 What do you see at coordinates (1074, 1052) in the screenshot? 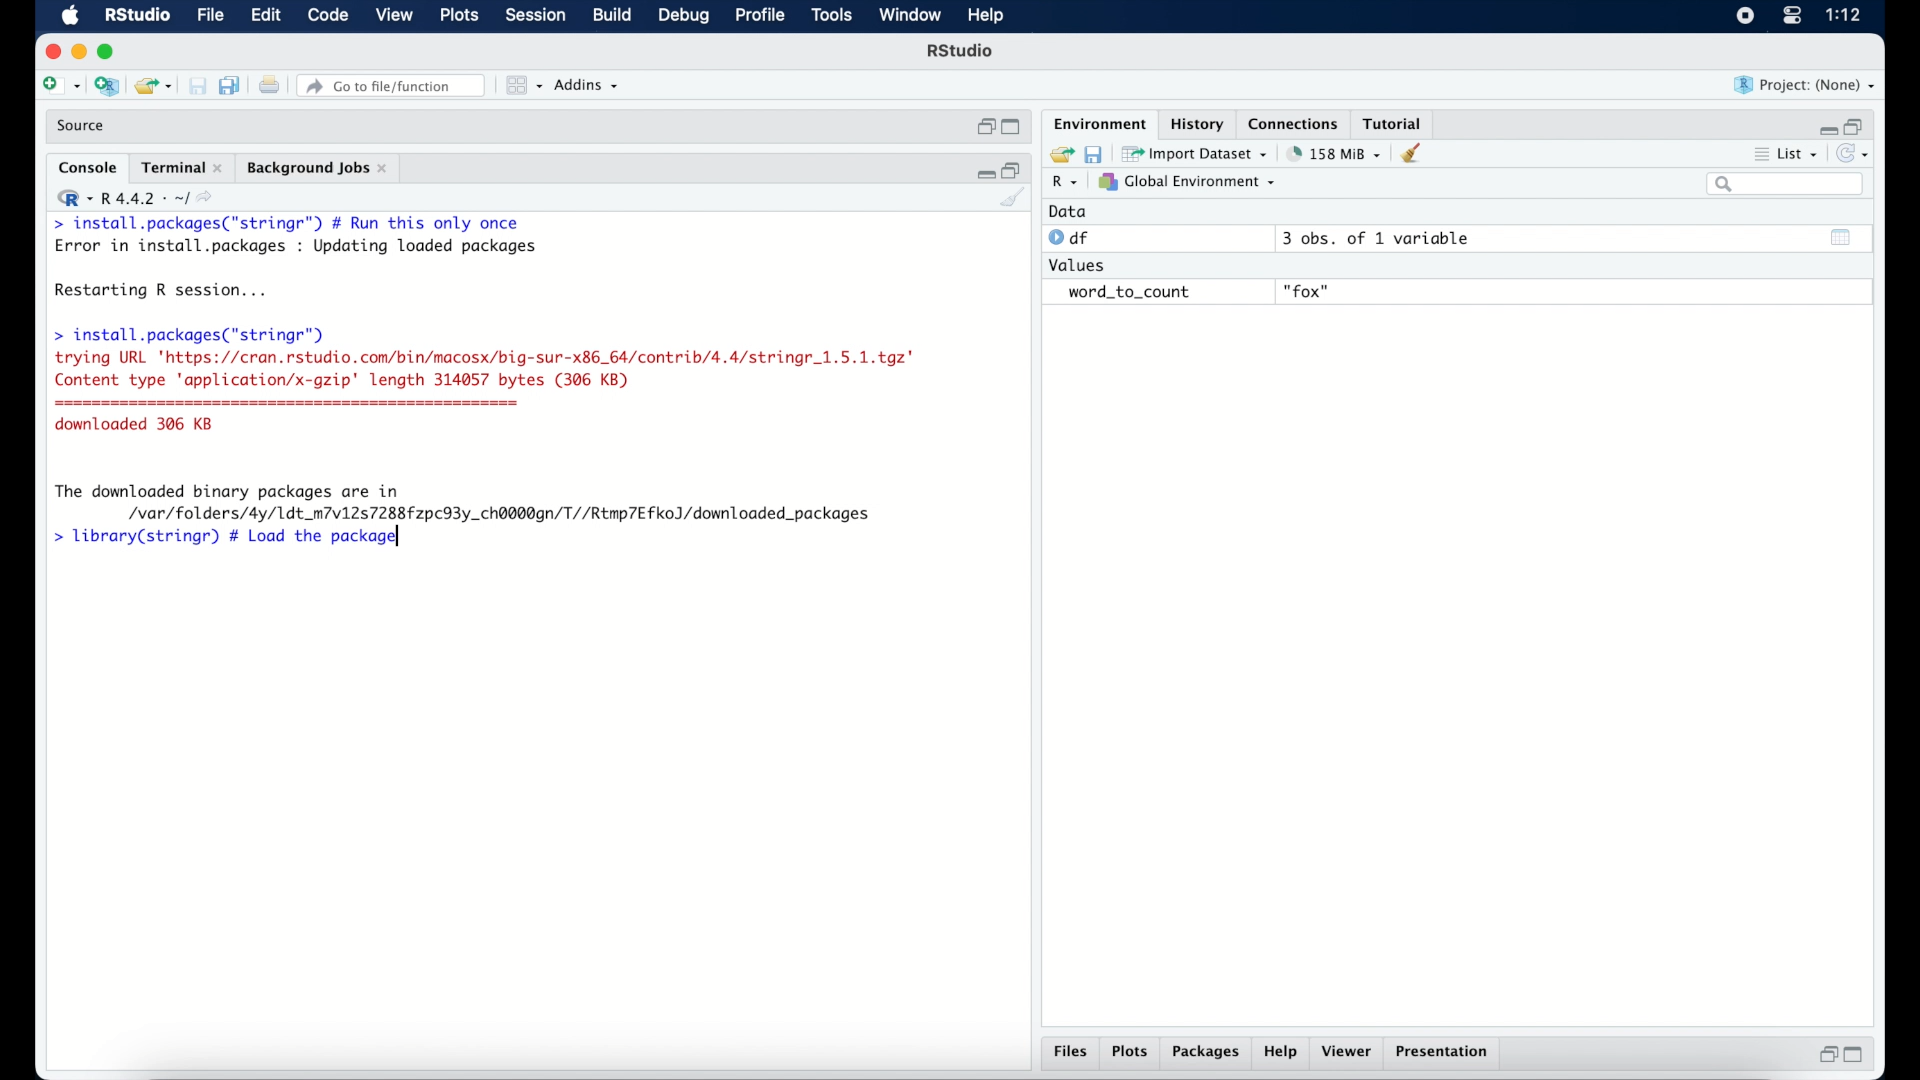
I see `files` at bounding box center [1074, 1052].